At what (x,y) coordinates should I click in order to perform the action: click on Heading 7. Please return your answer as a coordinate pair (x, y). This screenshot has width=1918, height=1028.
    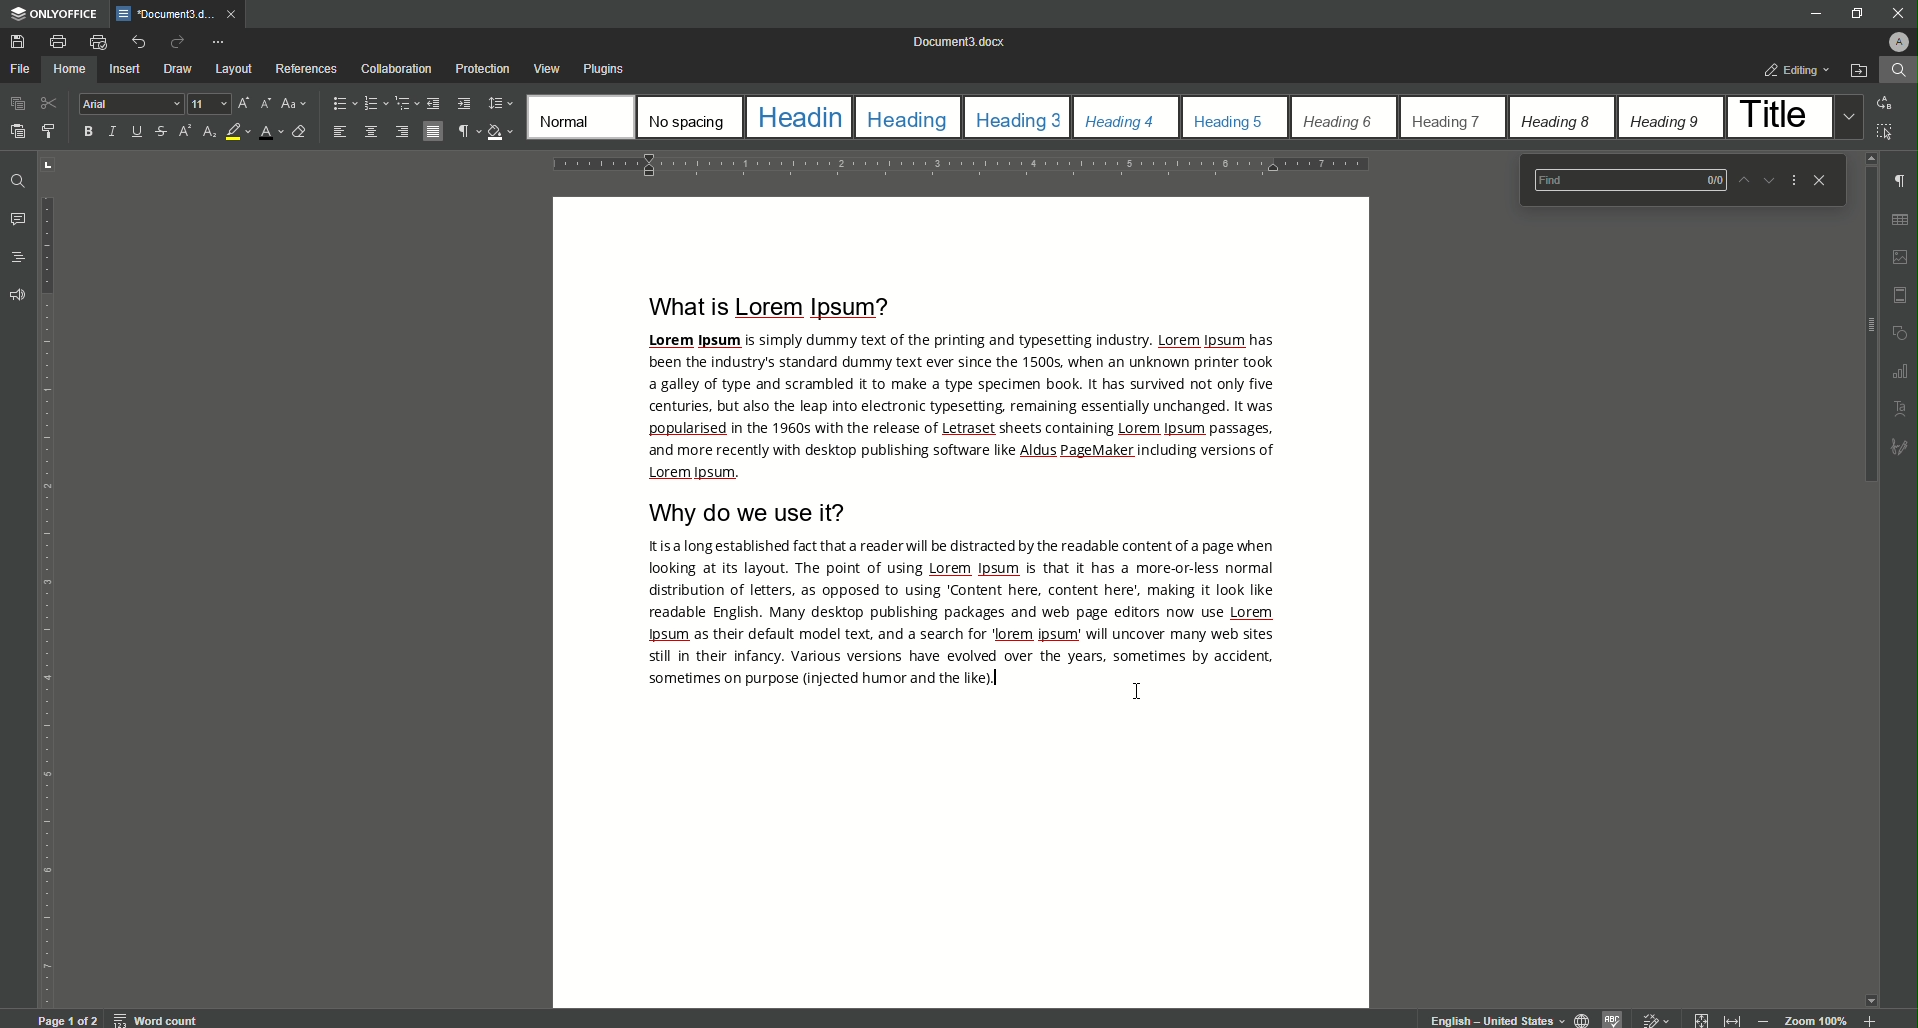
    Looking at the image, I should click on (1446, 121).